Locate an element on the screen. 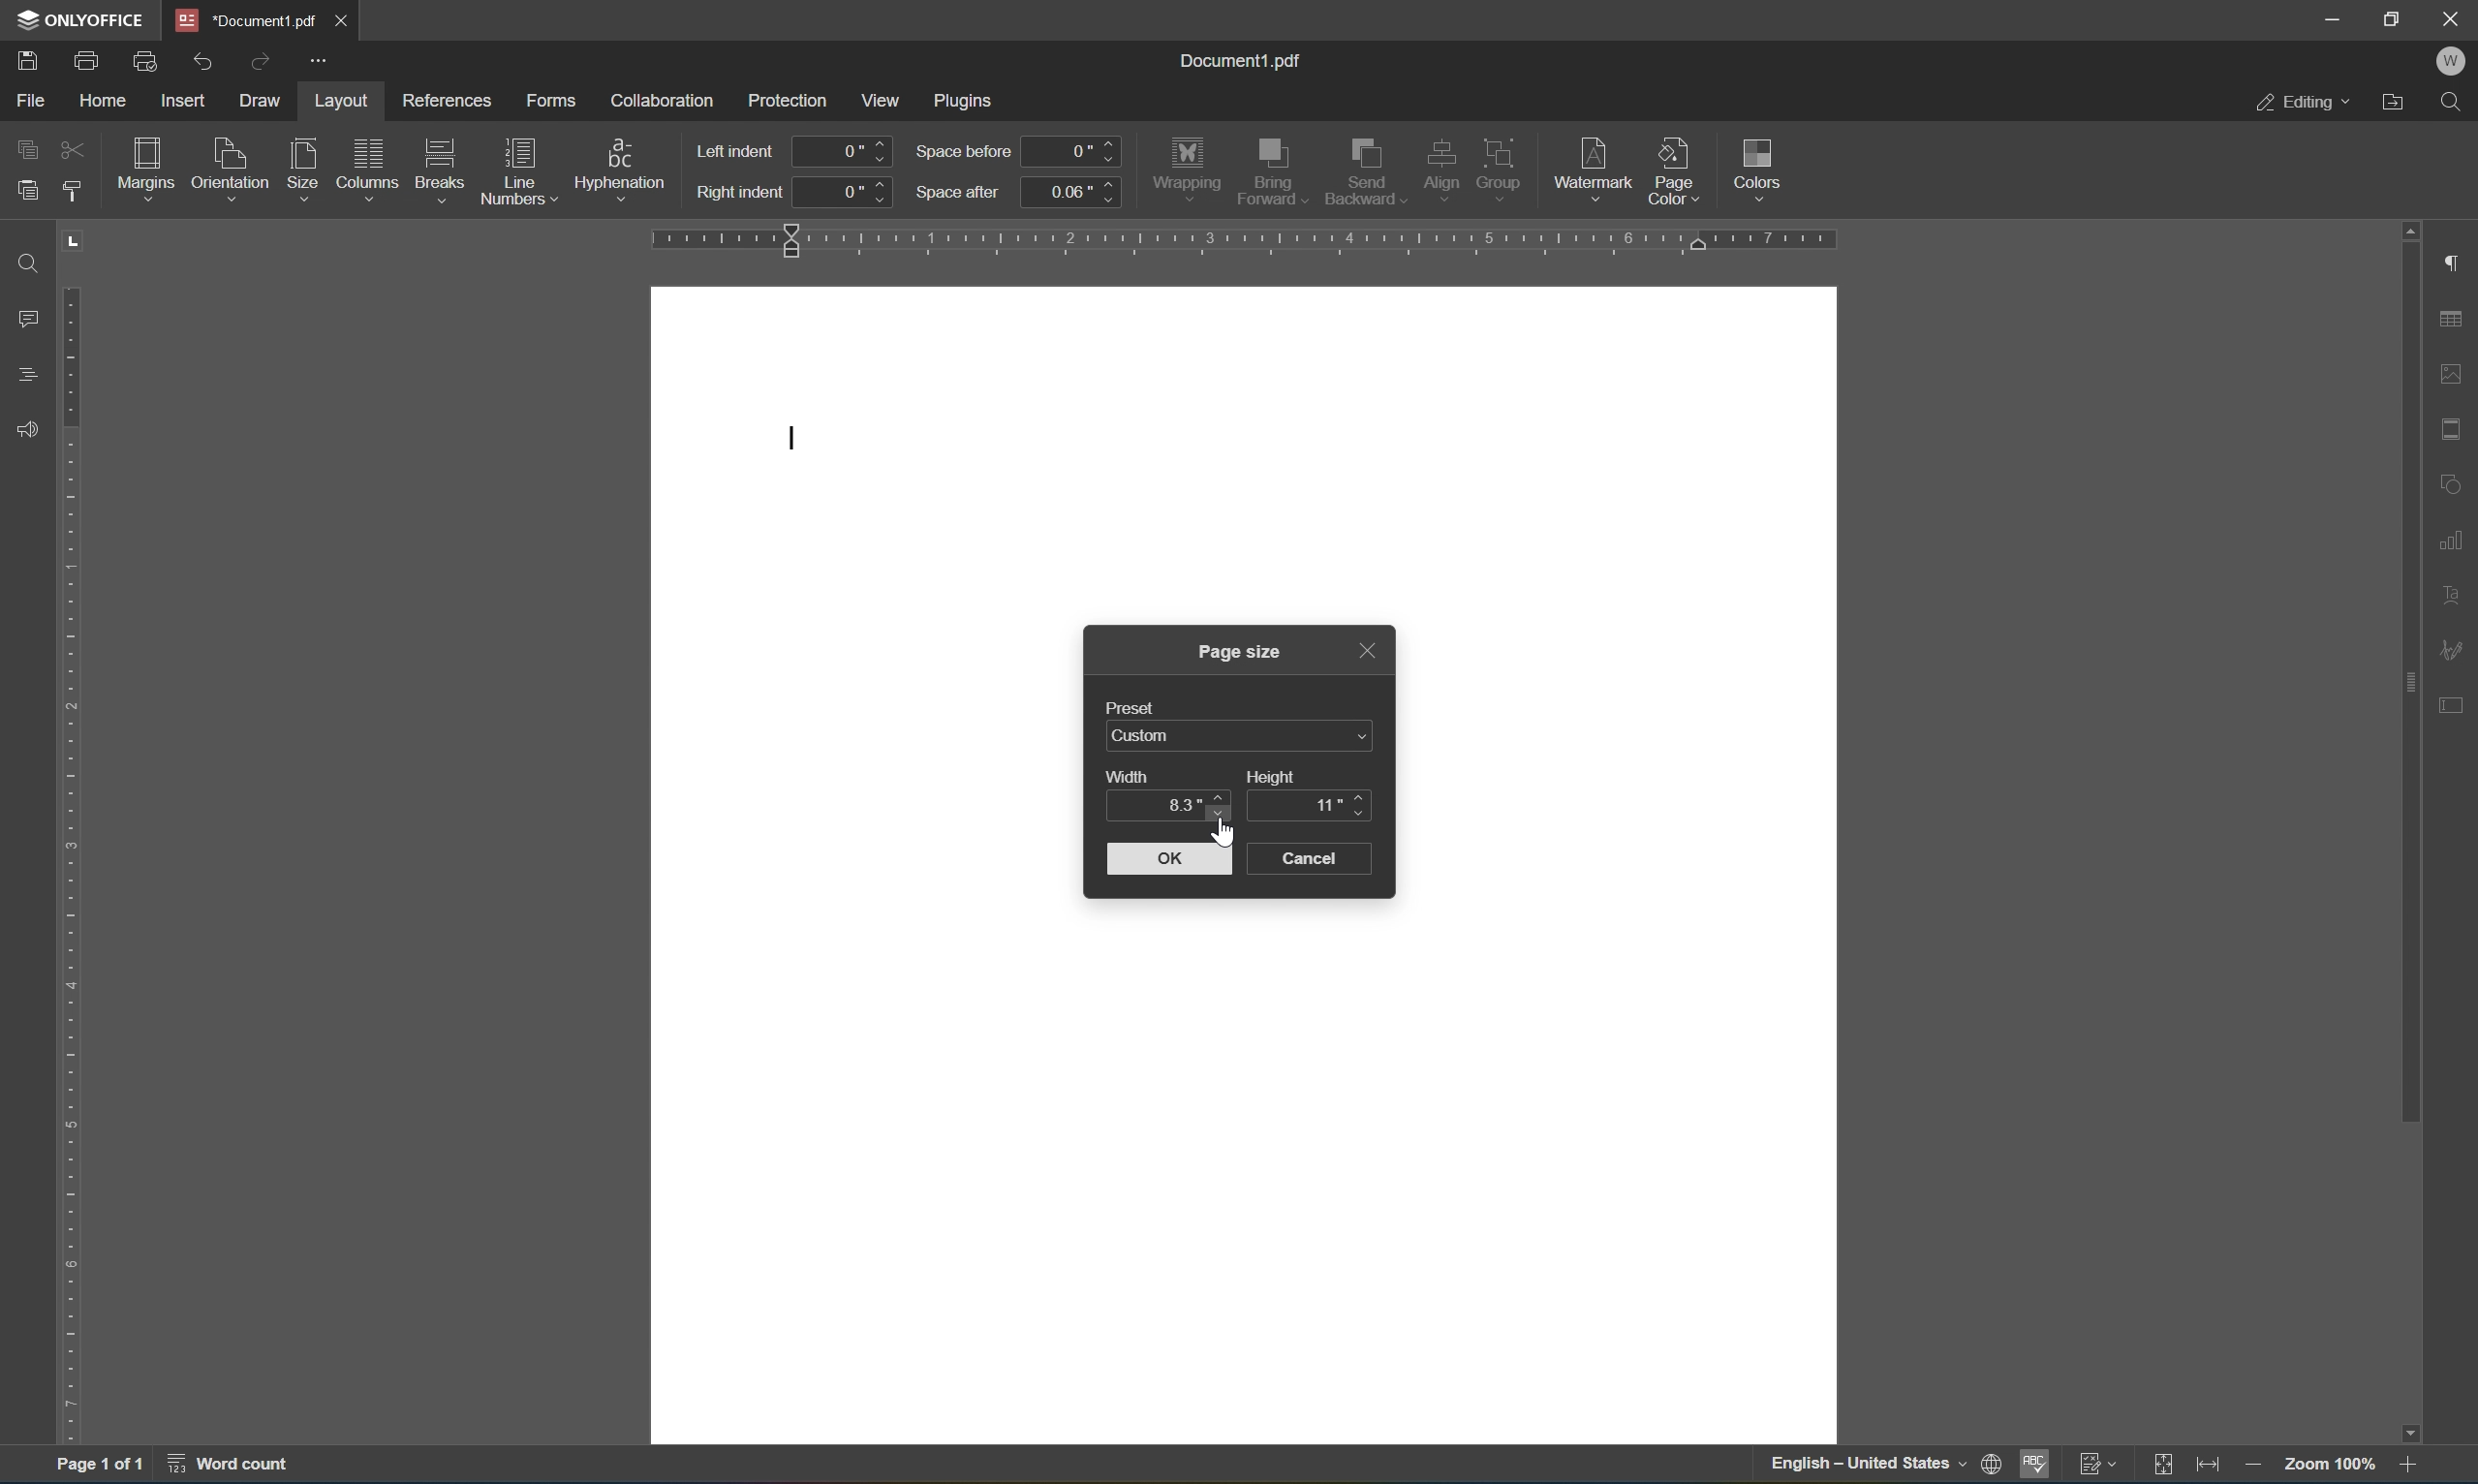 The width and height of the screenshot is (2478, 1484). field is located at coordinates (73, 151).